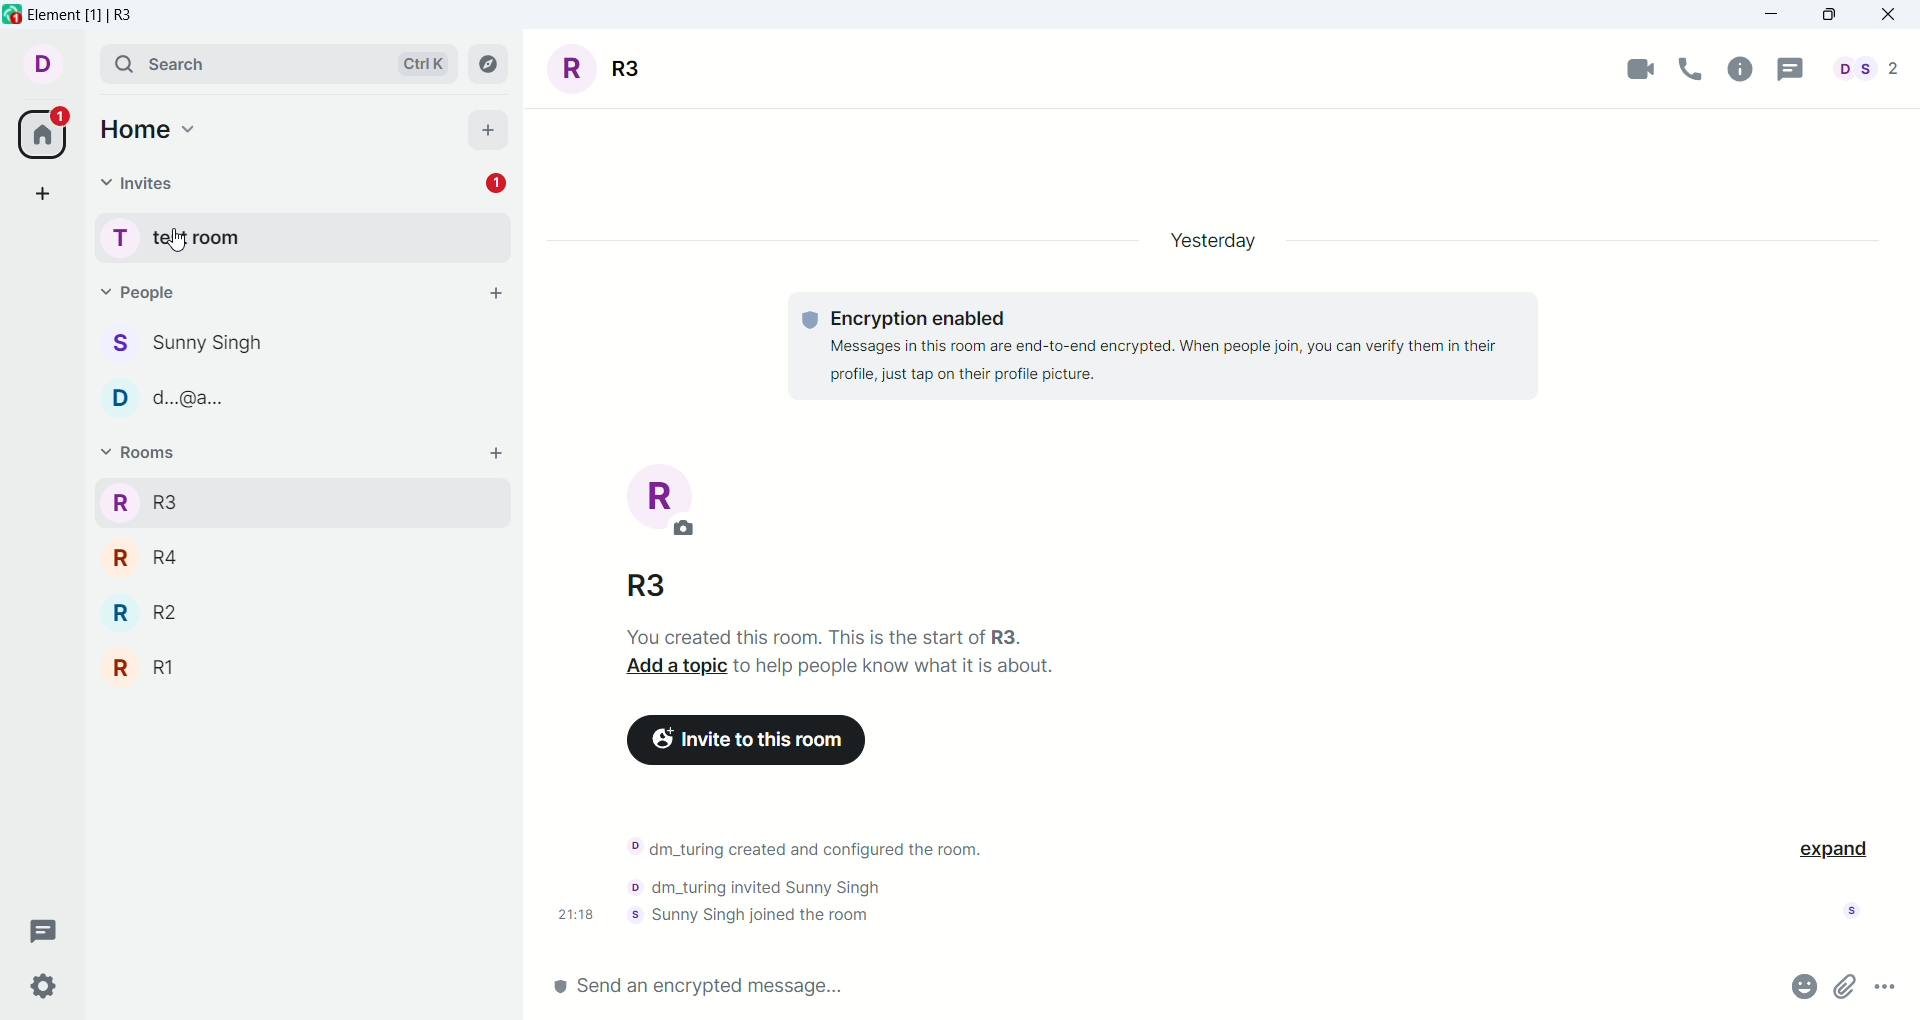 This screenshot has height=1020, width=1920. Describe the element at coordinates (566, 916) in the screenshot. I see `time` at that location.